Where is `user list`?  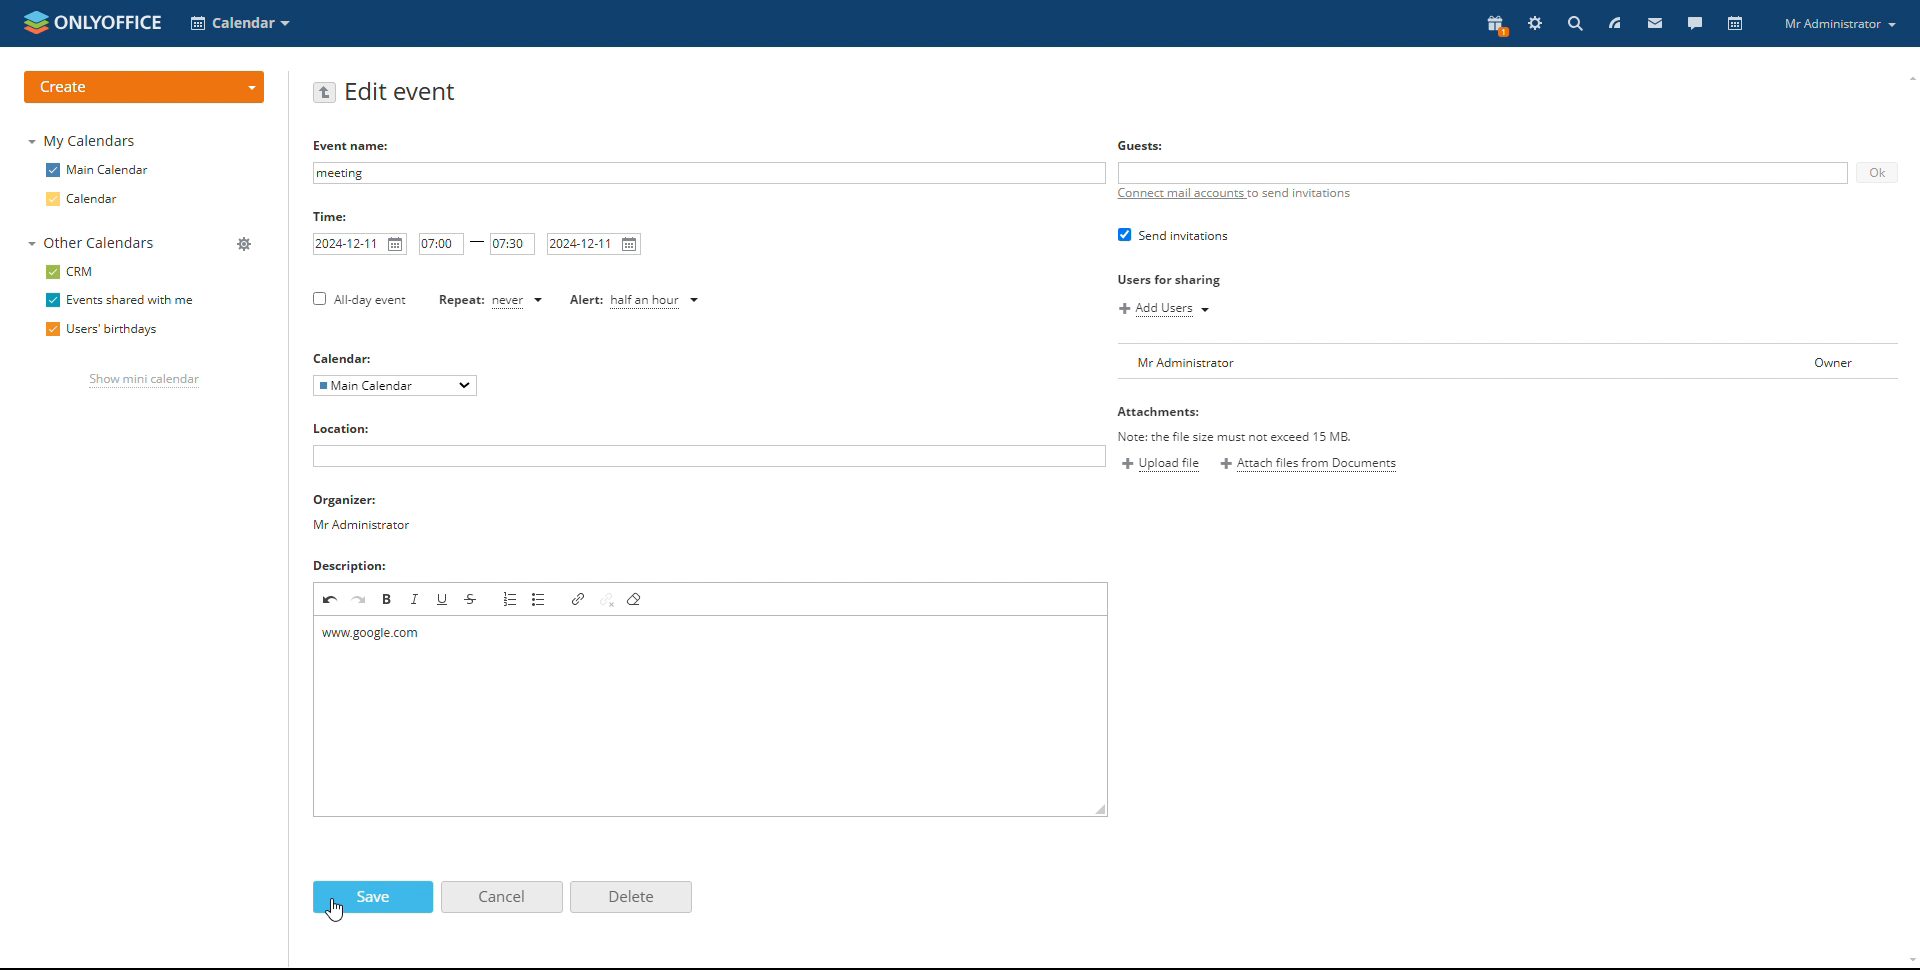
user list is located at coordinates (1509, 362).